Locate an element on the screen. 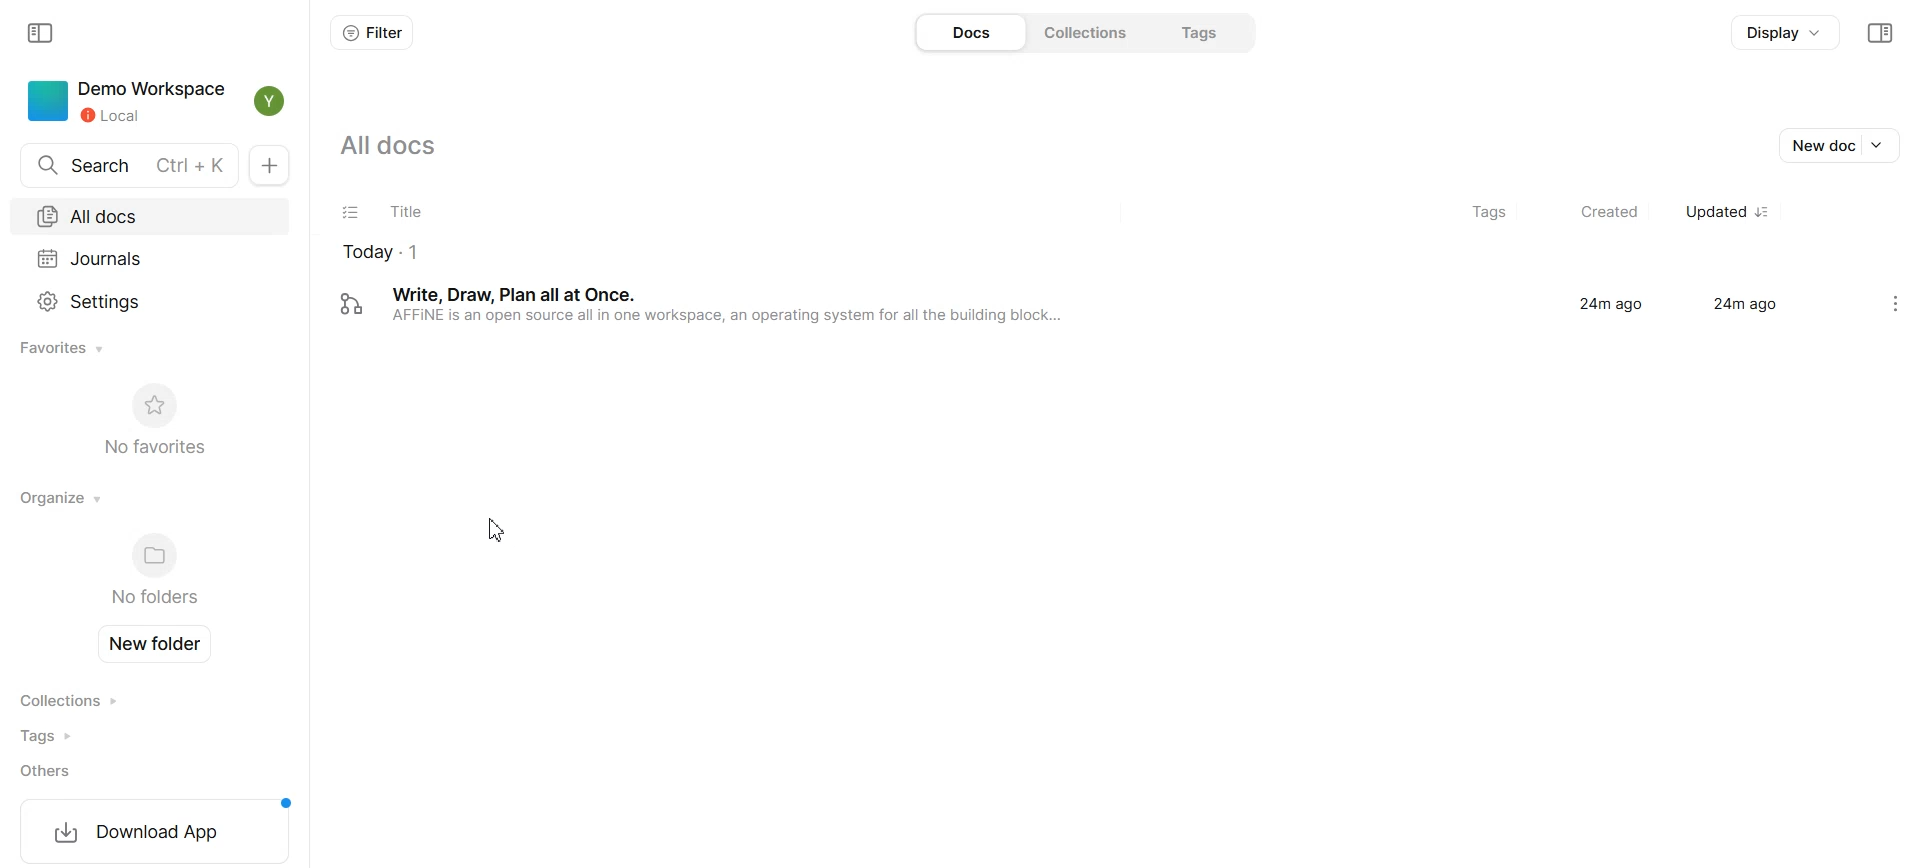 This screenshot has height=868, width=1920. Search Doc is located at coordinates (123, 165).